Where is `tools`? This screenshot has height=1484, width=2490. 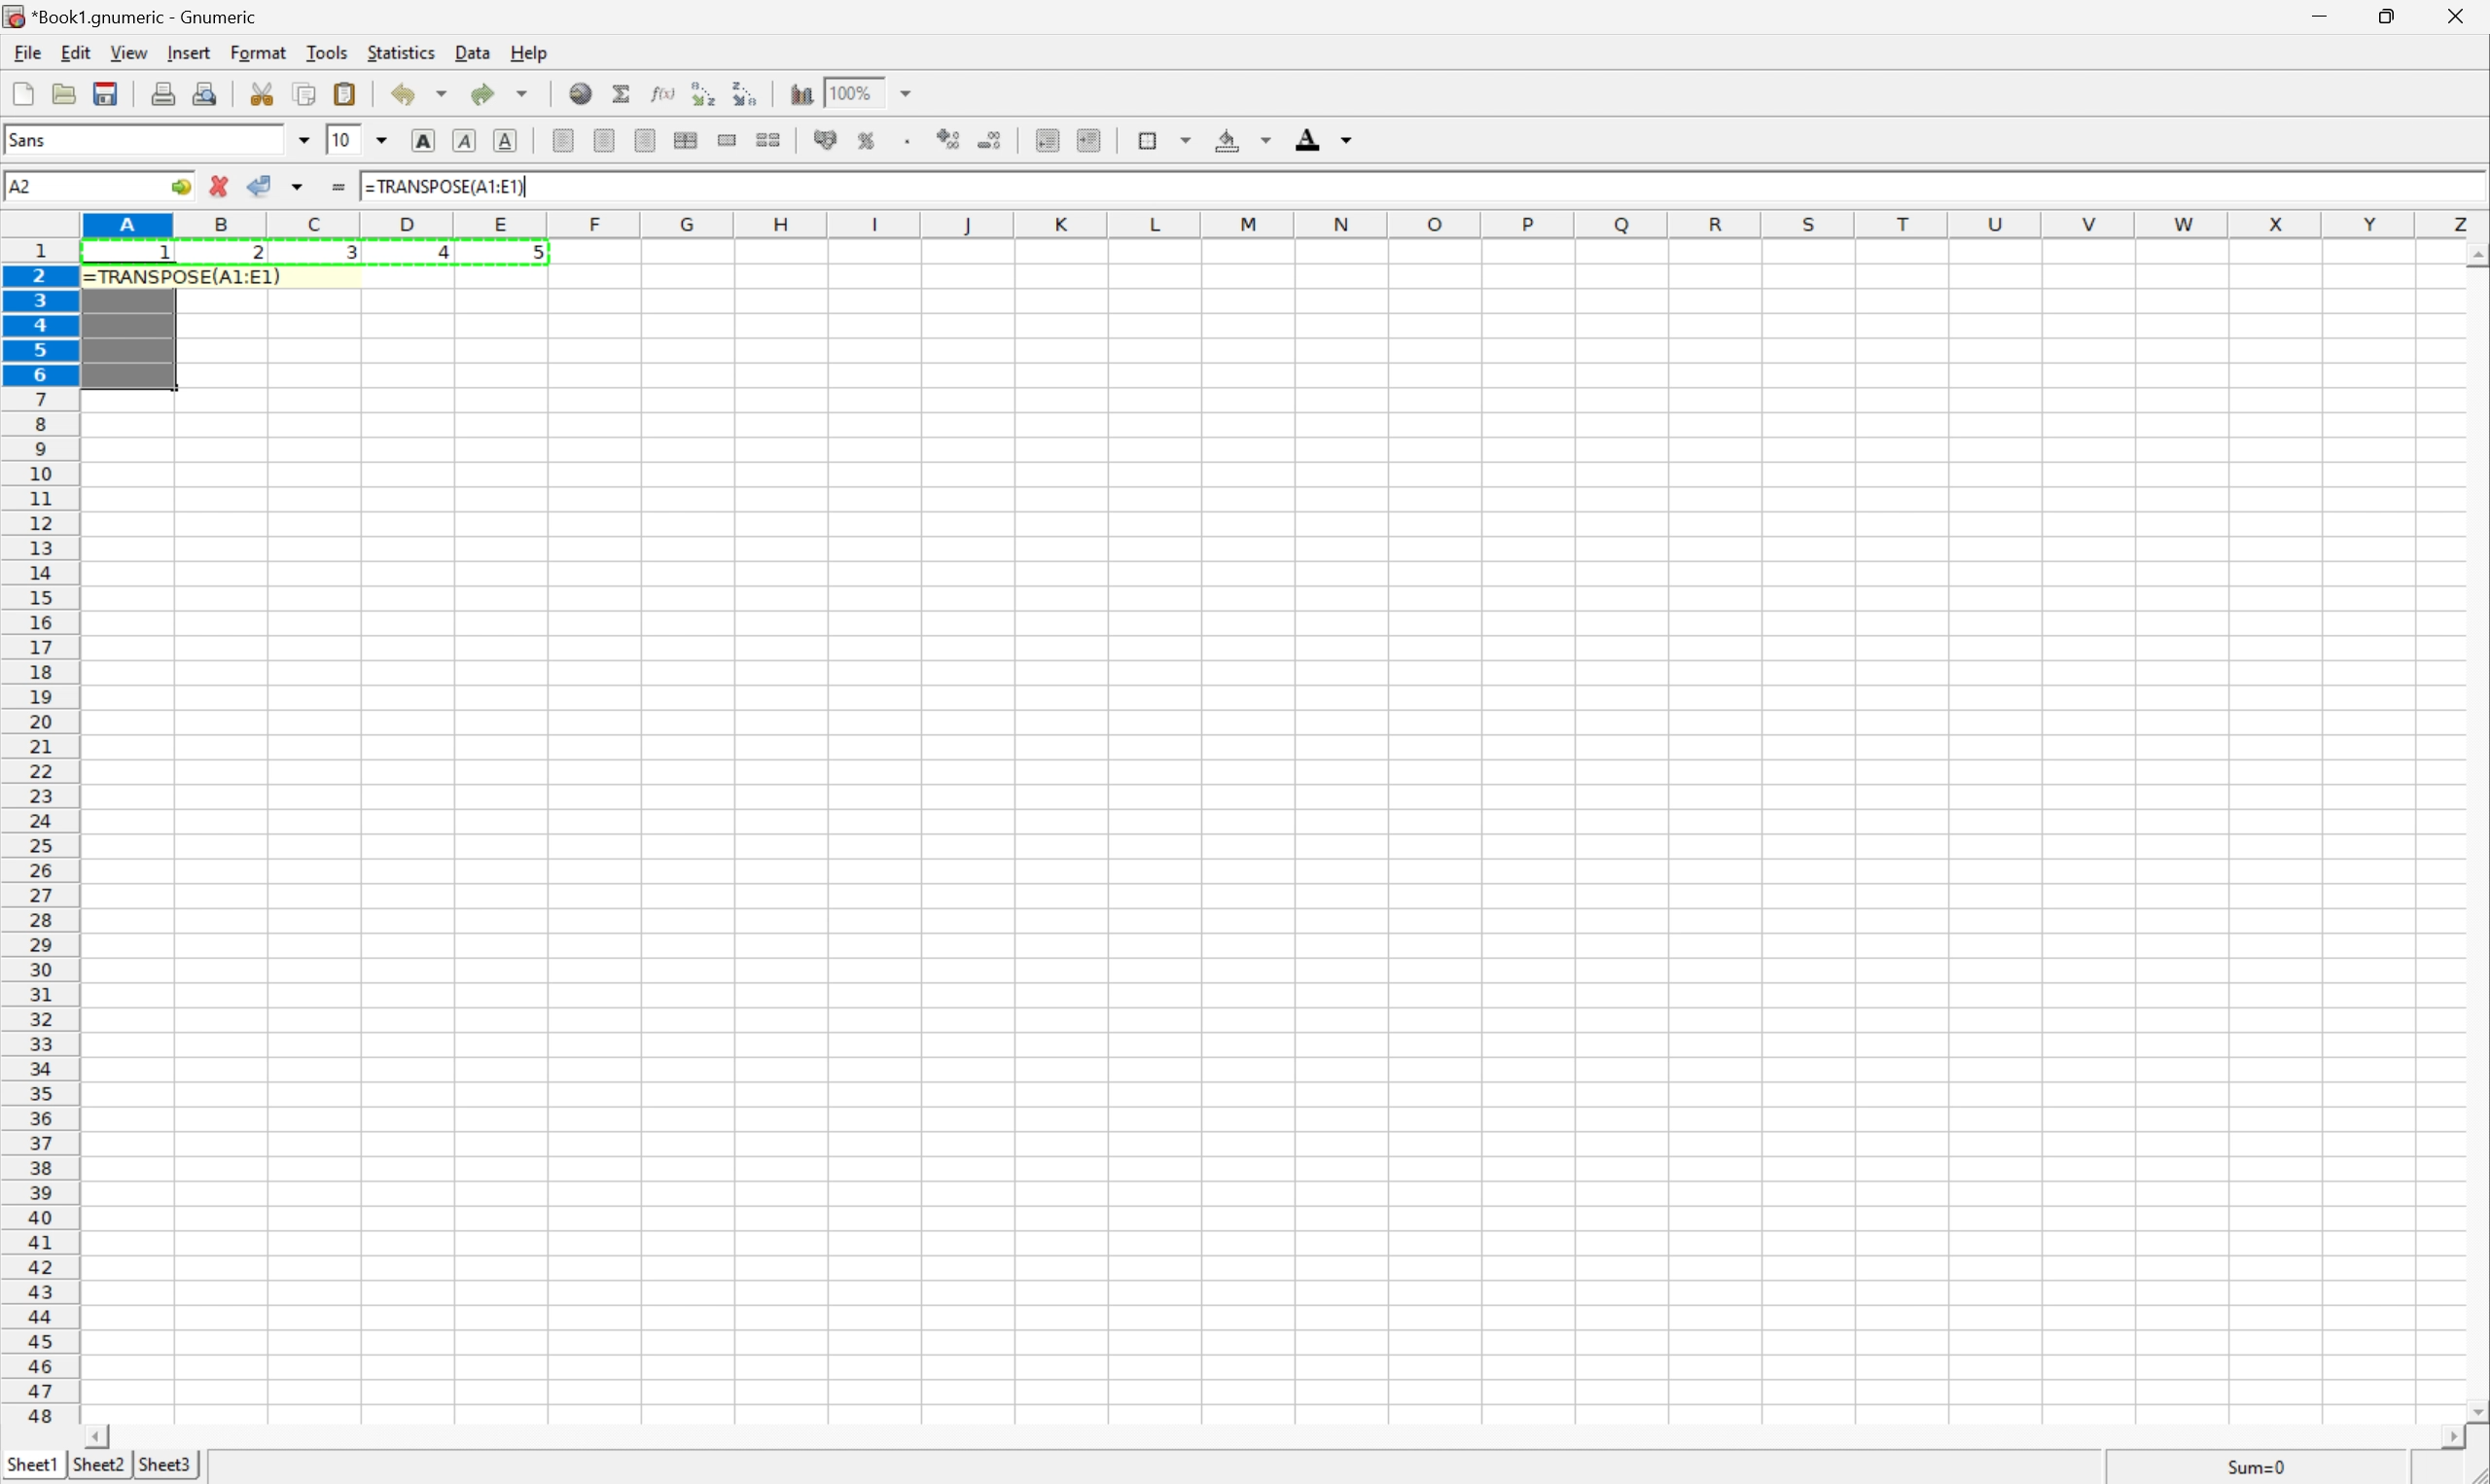 tools is located at coordinates (328, 53).